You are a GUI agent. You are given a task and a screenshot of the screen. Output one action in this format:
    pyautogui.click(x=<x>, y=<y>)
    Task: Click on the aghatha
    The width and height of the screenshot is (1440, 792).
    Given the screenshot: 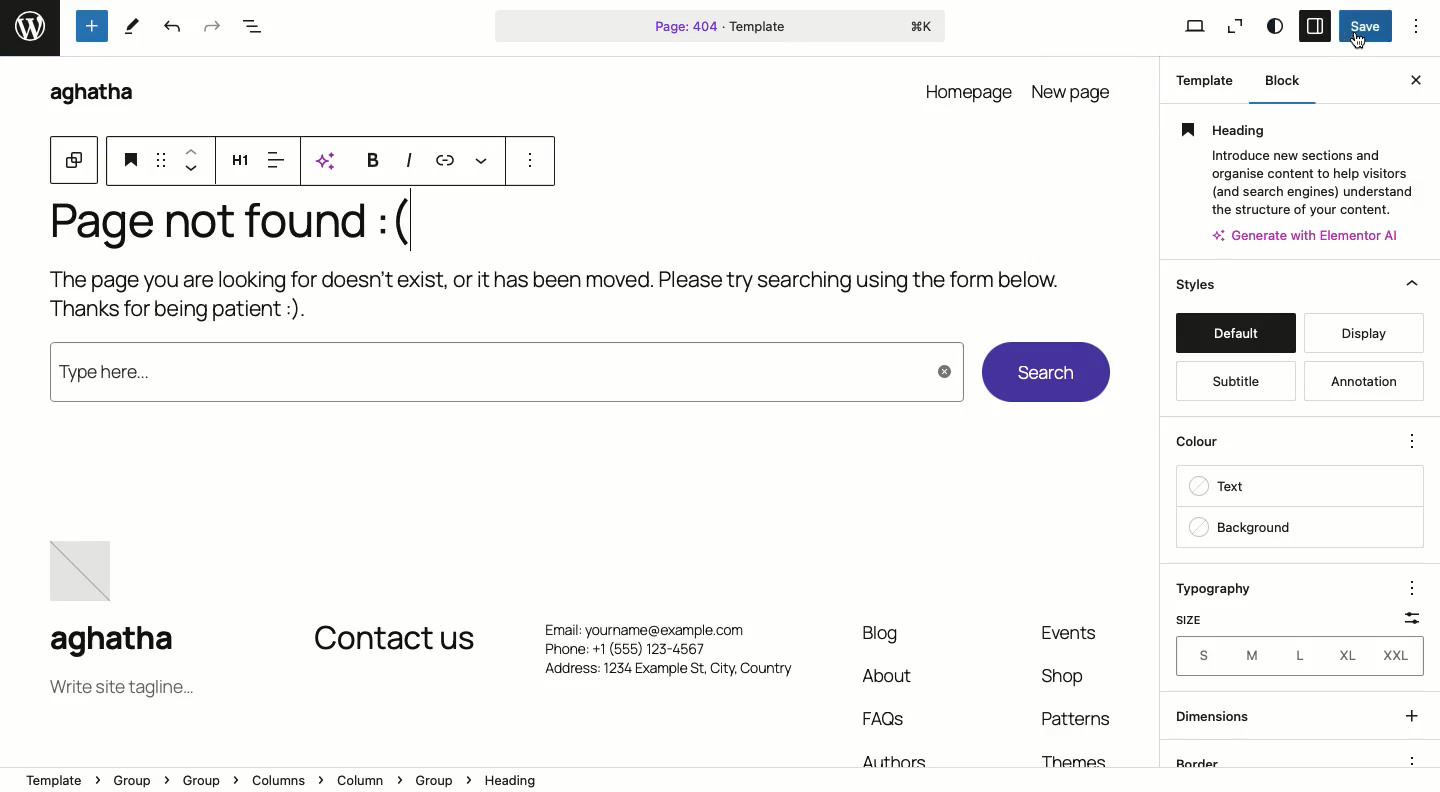 What is the action you would take?
    pyautogui.click(x=129, y=643)
    